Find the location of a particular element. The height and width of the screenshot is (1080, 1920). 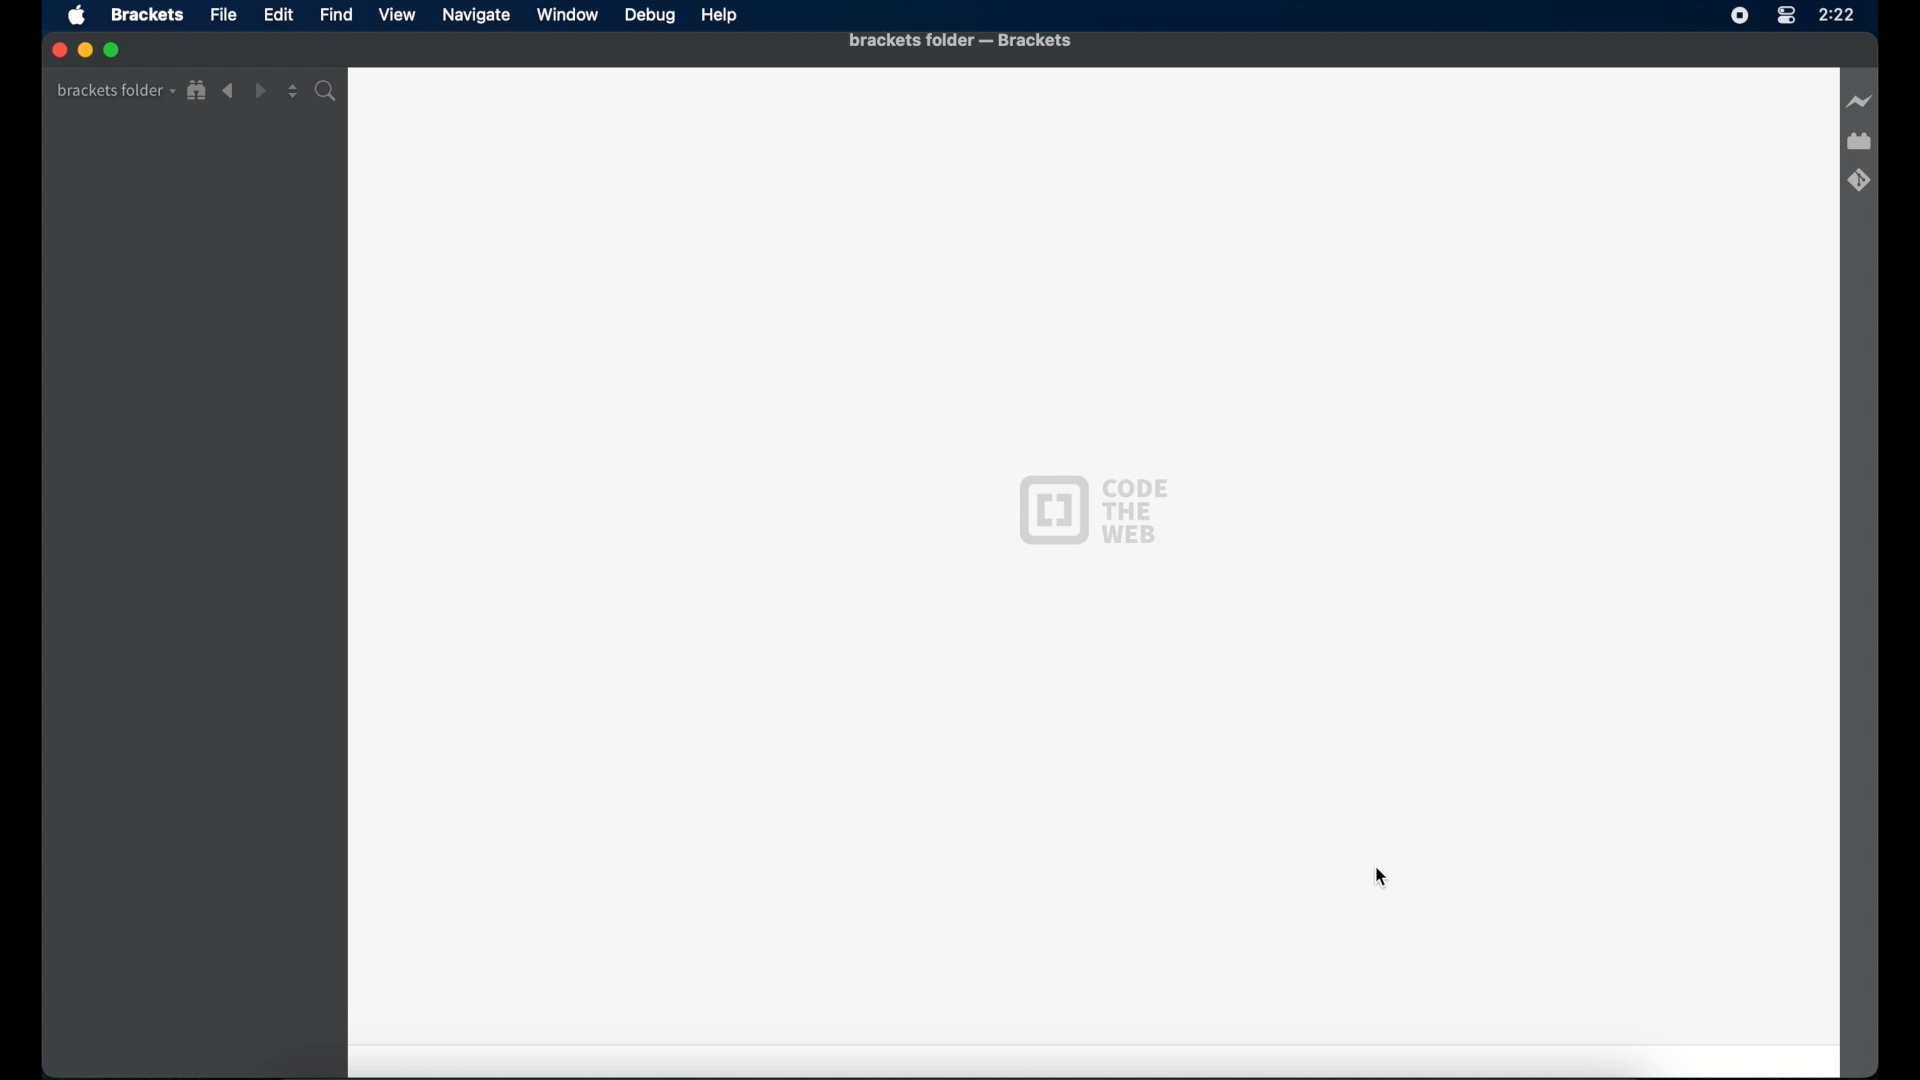

minimize is located at coordinates (85, 49).